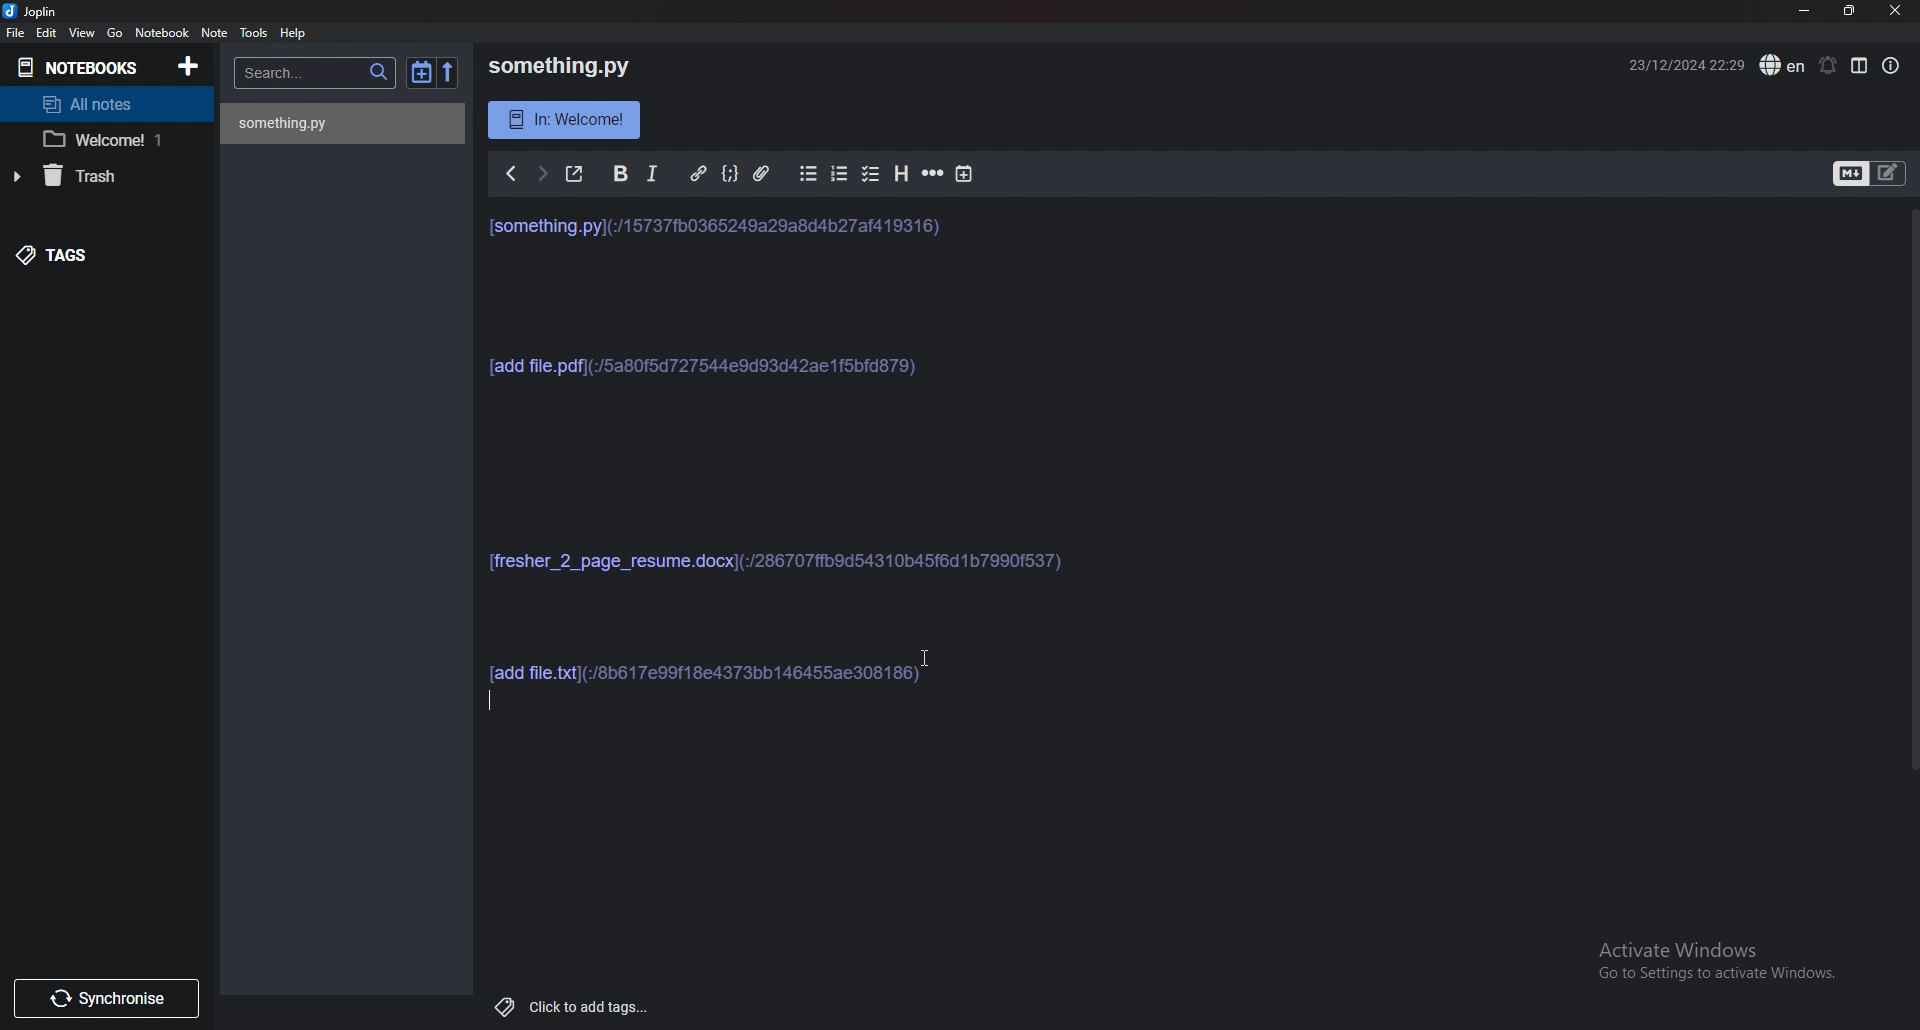  I want to click on Horizontal rule, so click(932, 173).